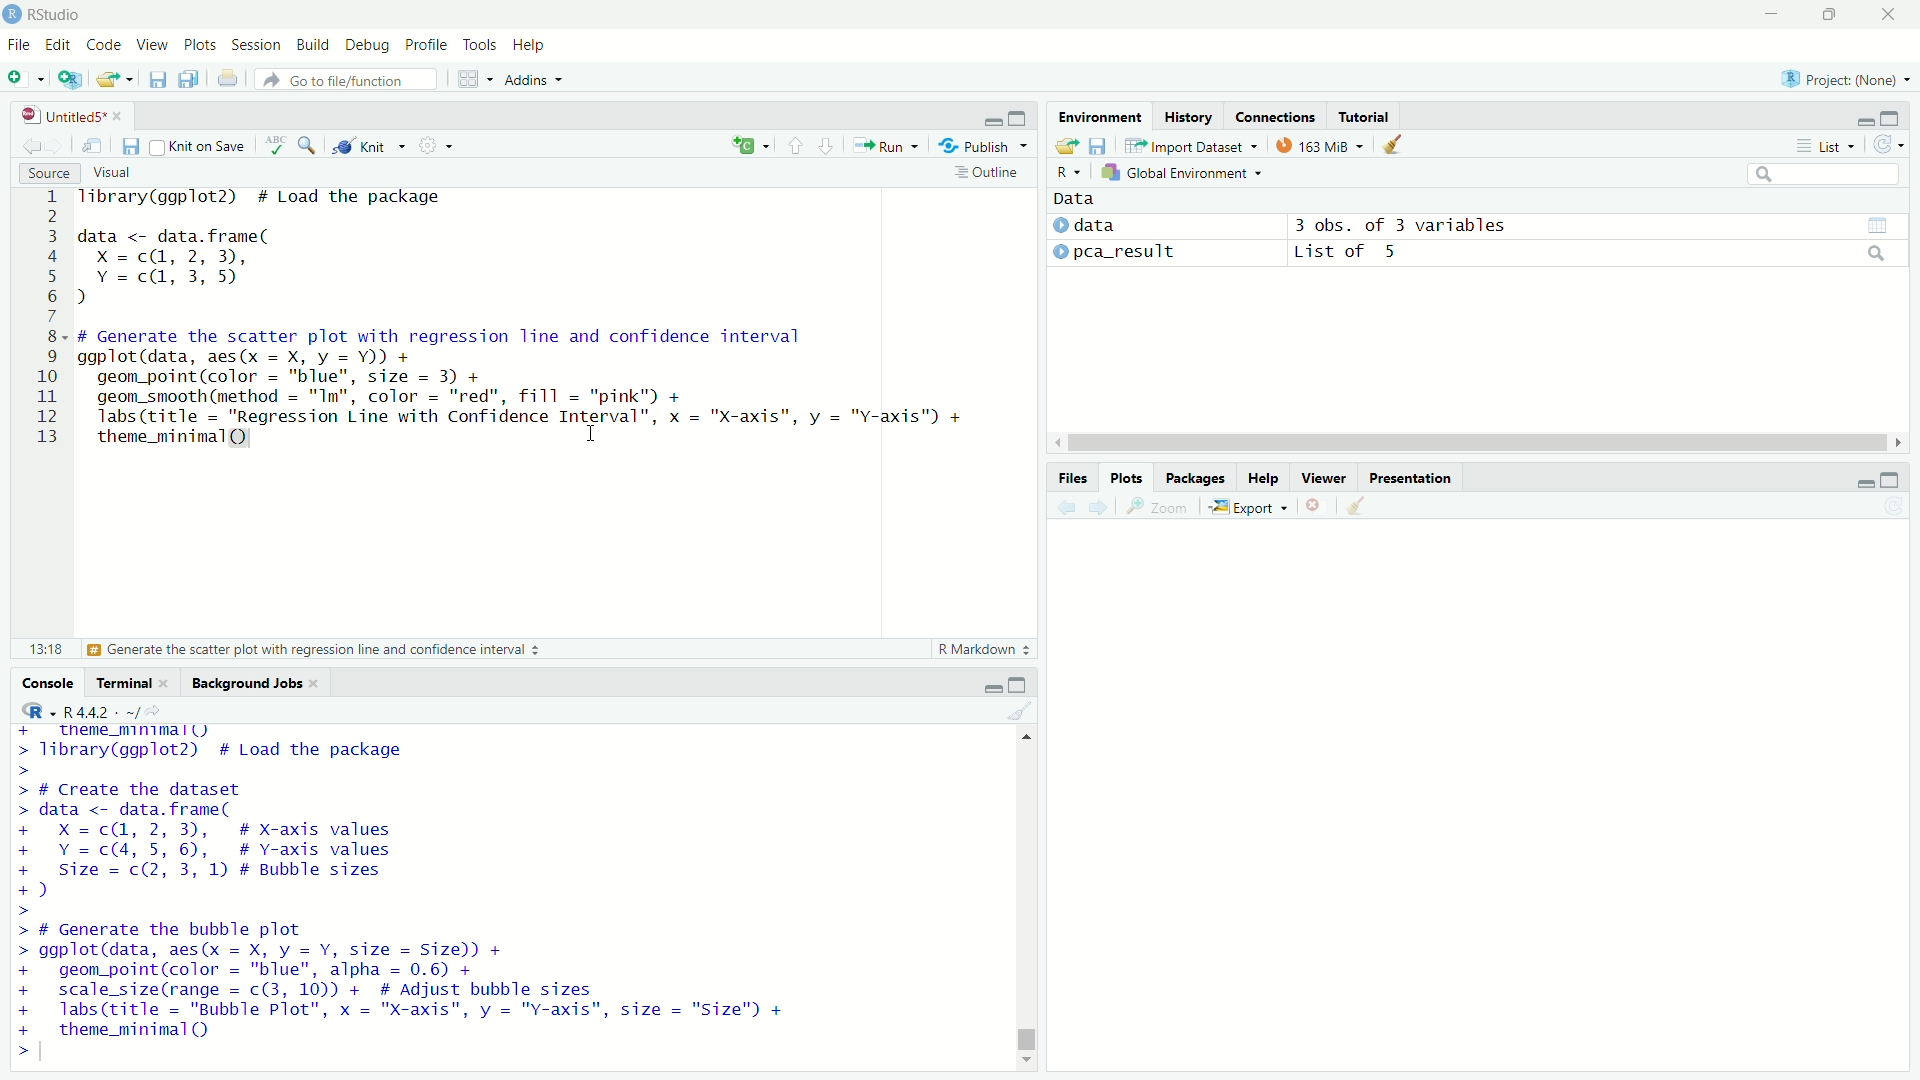 Image resolution: width=1920 pixels, height=1080 pixels. What do you see at coordinates (152, 710) in the screenshot?
I see `View the current working current directory` at bounding box center [152, 710].